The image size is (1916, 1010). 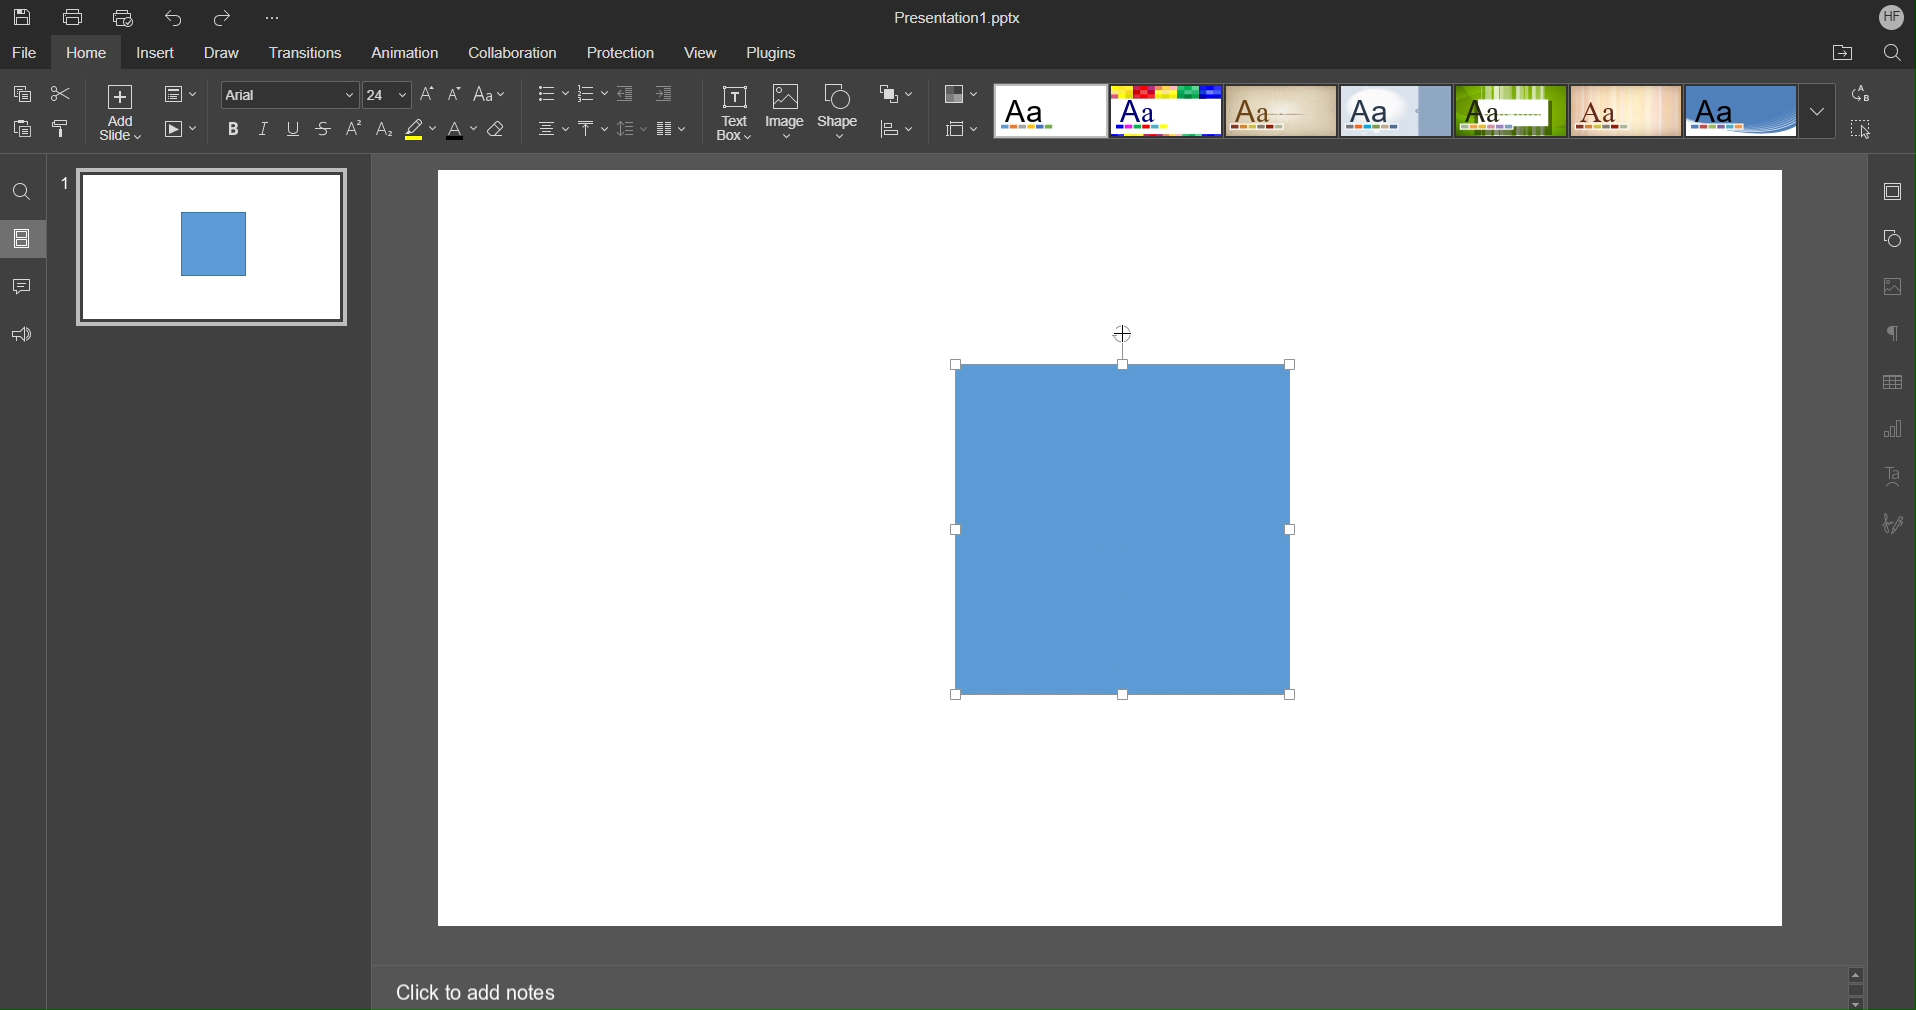 What do you see at coordinates (454, 96) in the screenshot?
I see `Decrease Font` at bounding box center [454, 96].